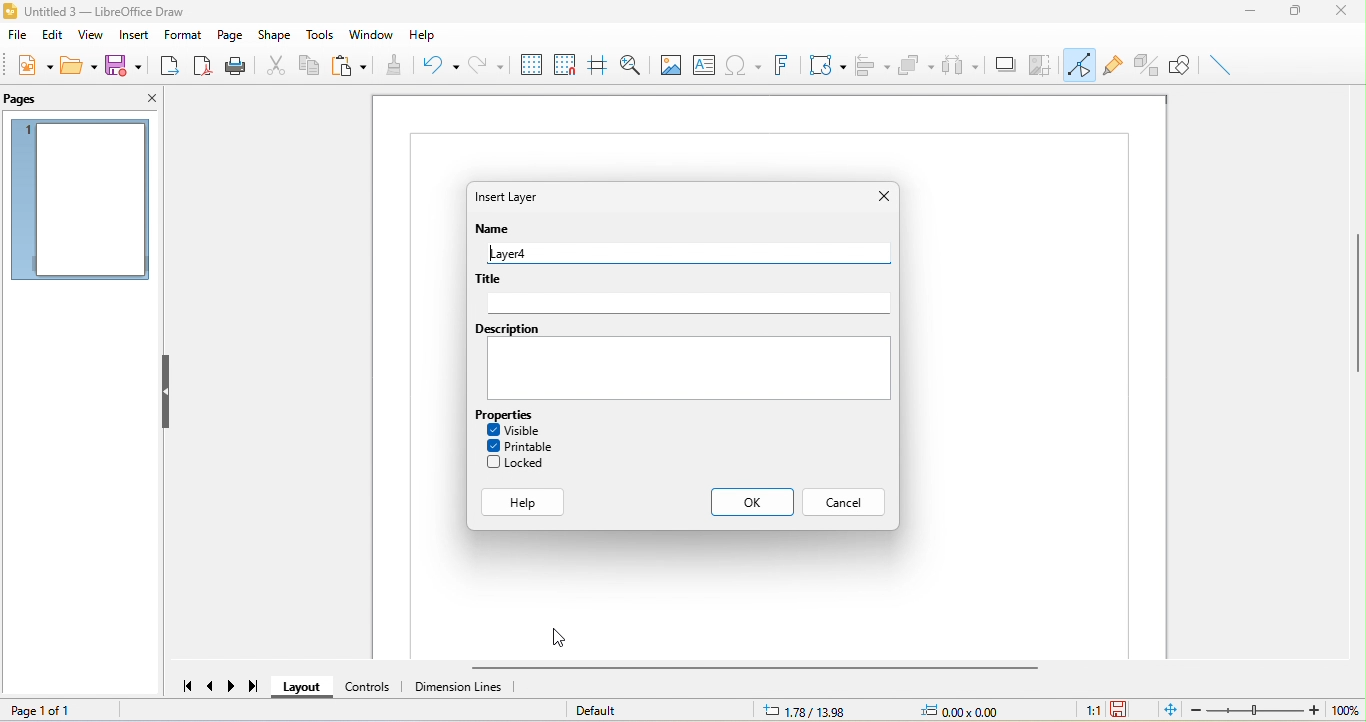 The width and height of the screenshot is (1366, 722). What do you see at coordinates (1182, 65) in the screenshot?
I see `show draw function` at bounding box center [1182, 65].